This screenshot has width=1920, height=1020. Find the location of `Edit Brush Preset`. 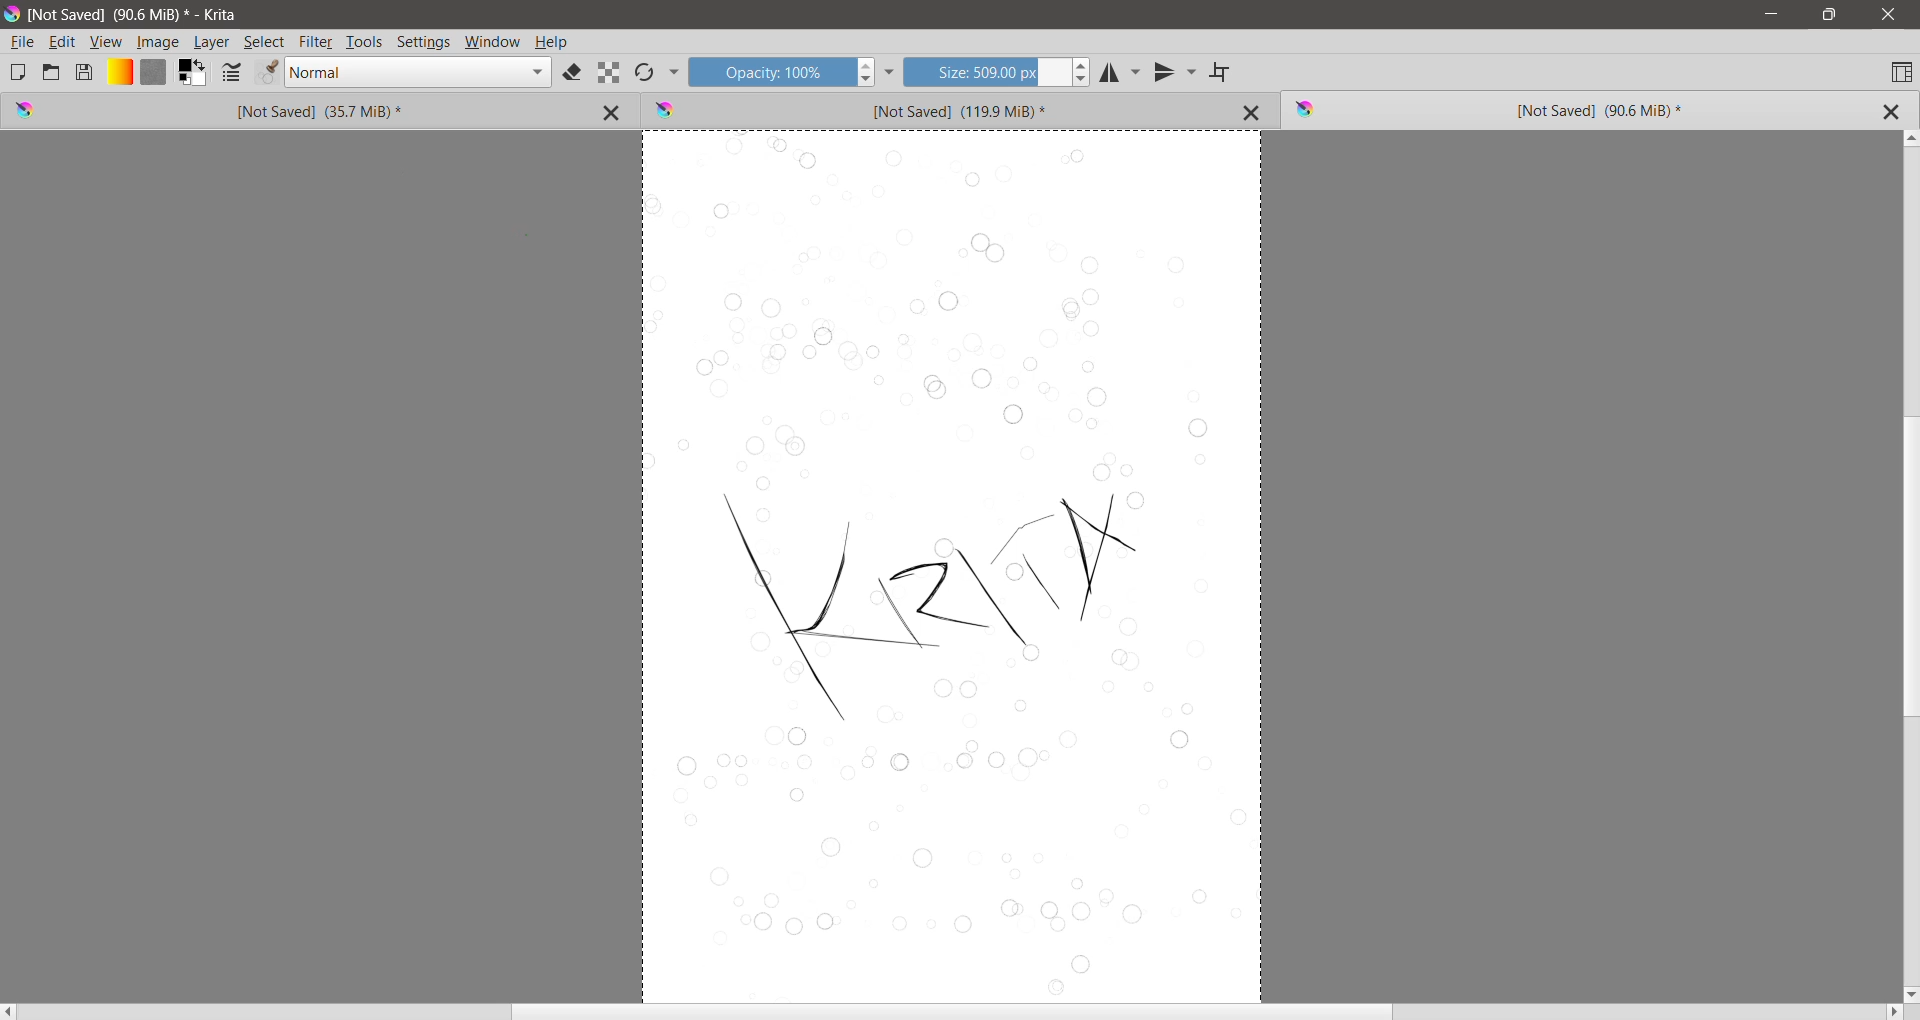

Edit Brush Preset is located at coordinates (266, 73).